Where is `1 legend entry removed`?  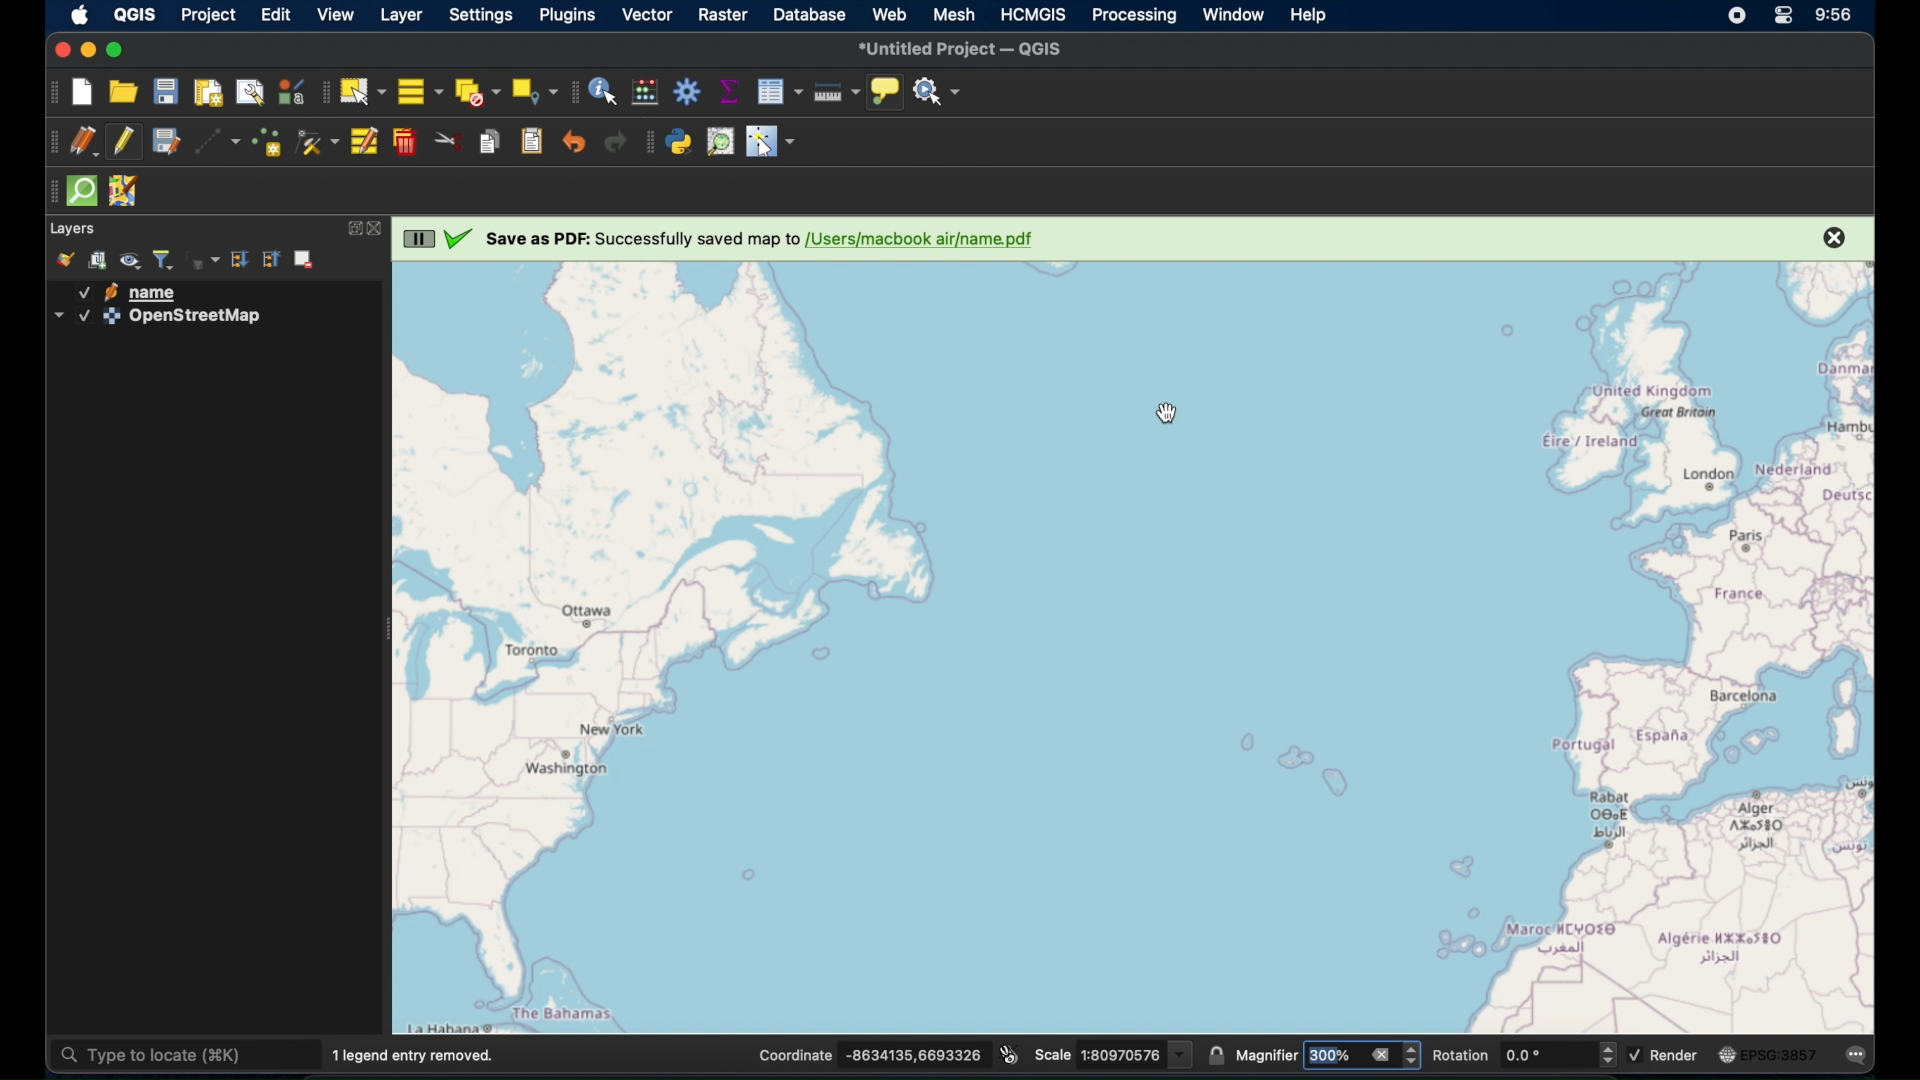
1 legend entry removed is located at coordinates (418, 1055).